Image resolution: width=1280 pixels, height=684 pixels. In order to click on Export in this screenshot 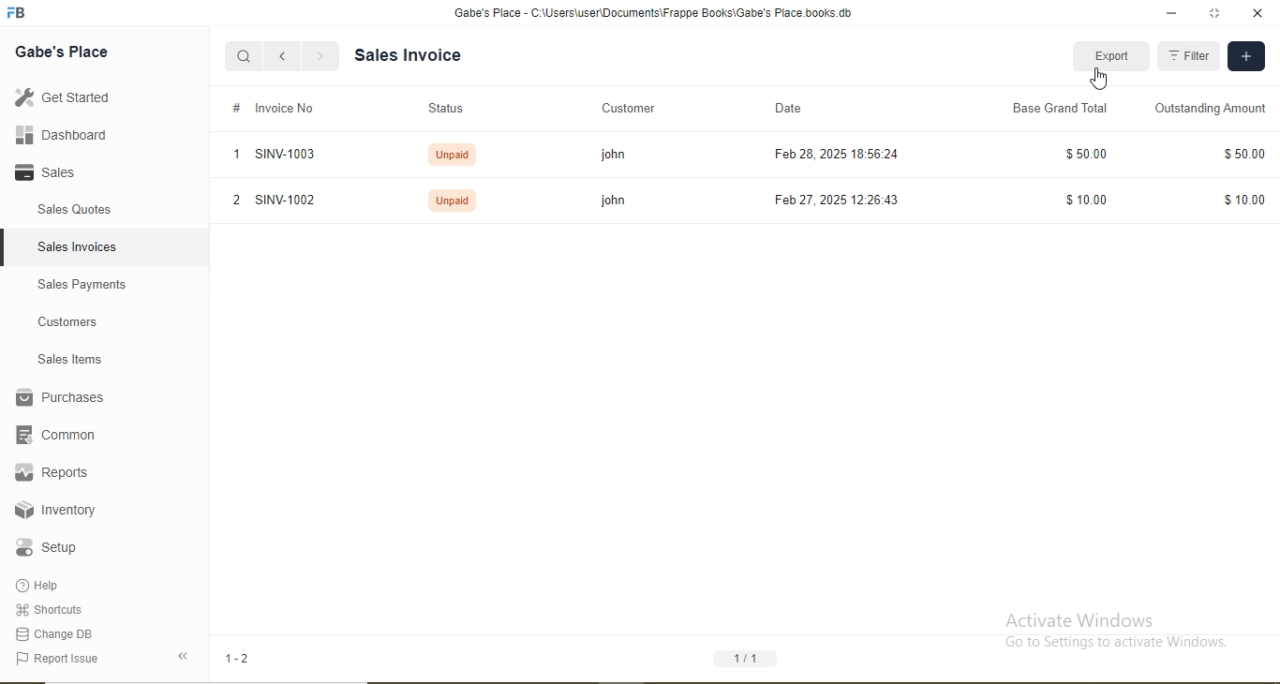, I will do `click(1116, 57)`.